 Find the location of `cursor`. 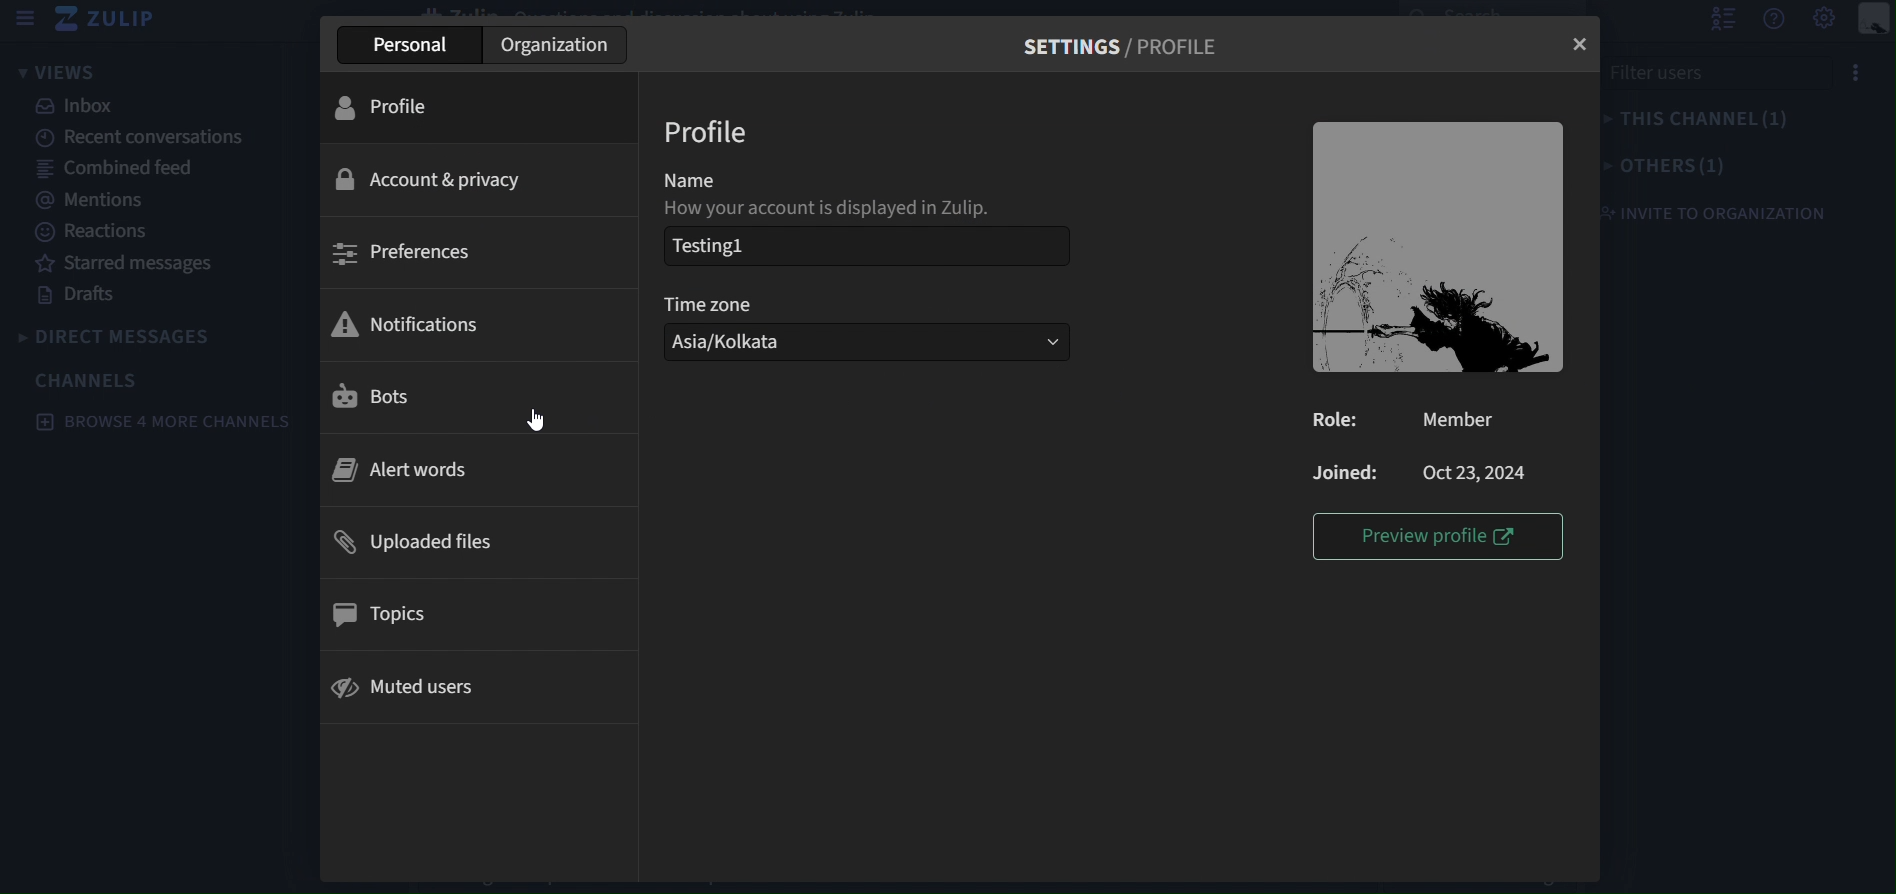

cursor is located at coordinates (539, 423).